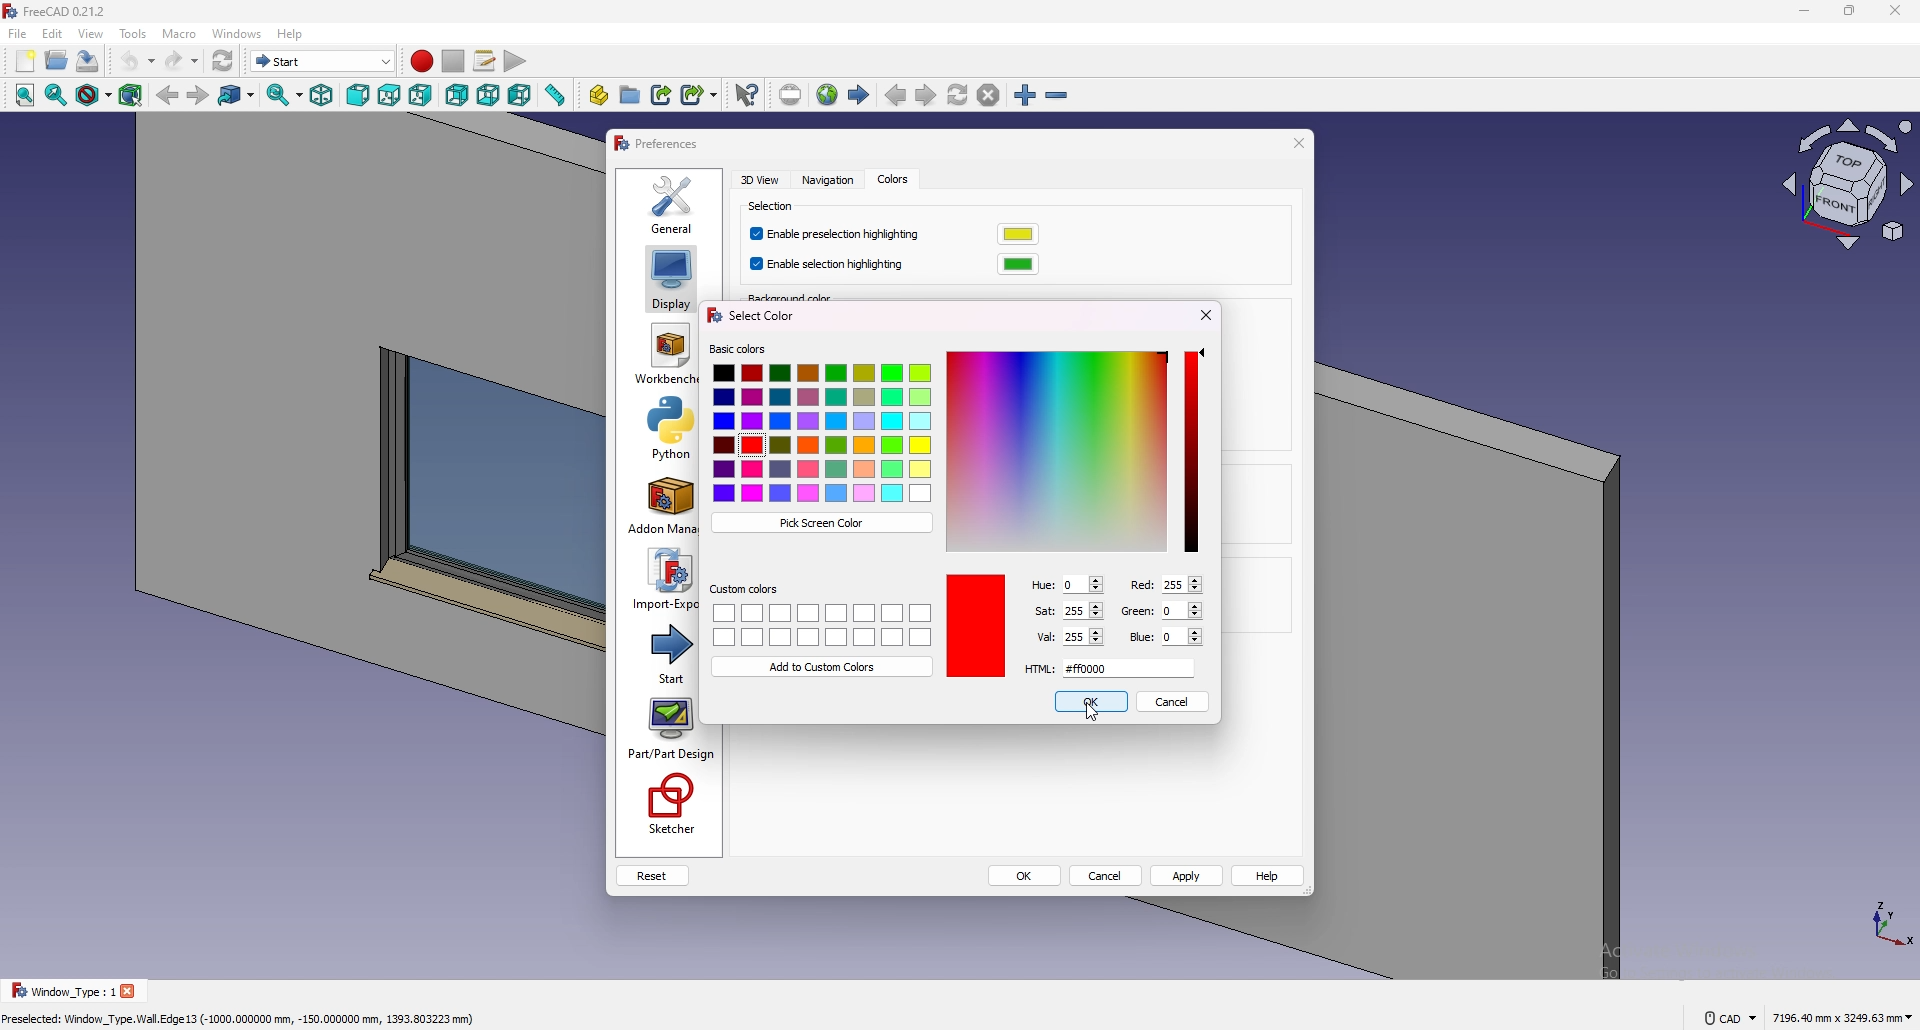 The height and width of the screenshot is (1030, 1920). I want to click on tourus, so click(1880, 922).